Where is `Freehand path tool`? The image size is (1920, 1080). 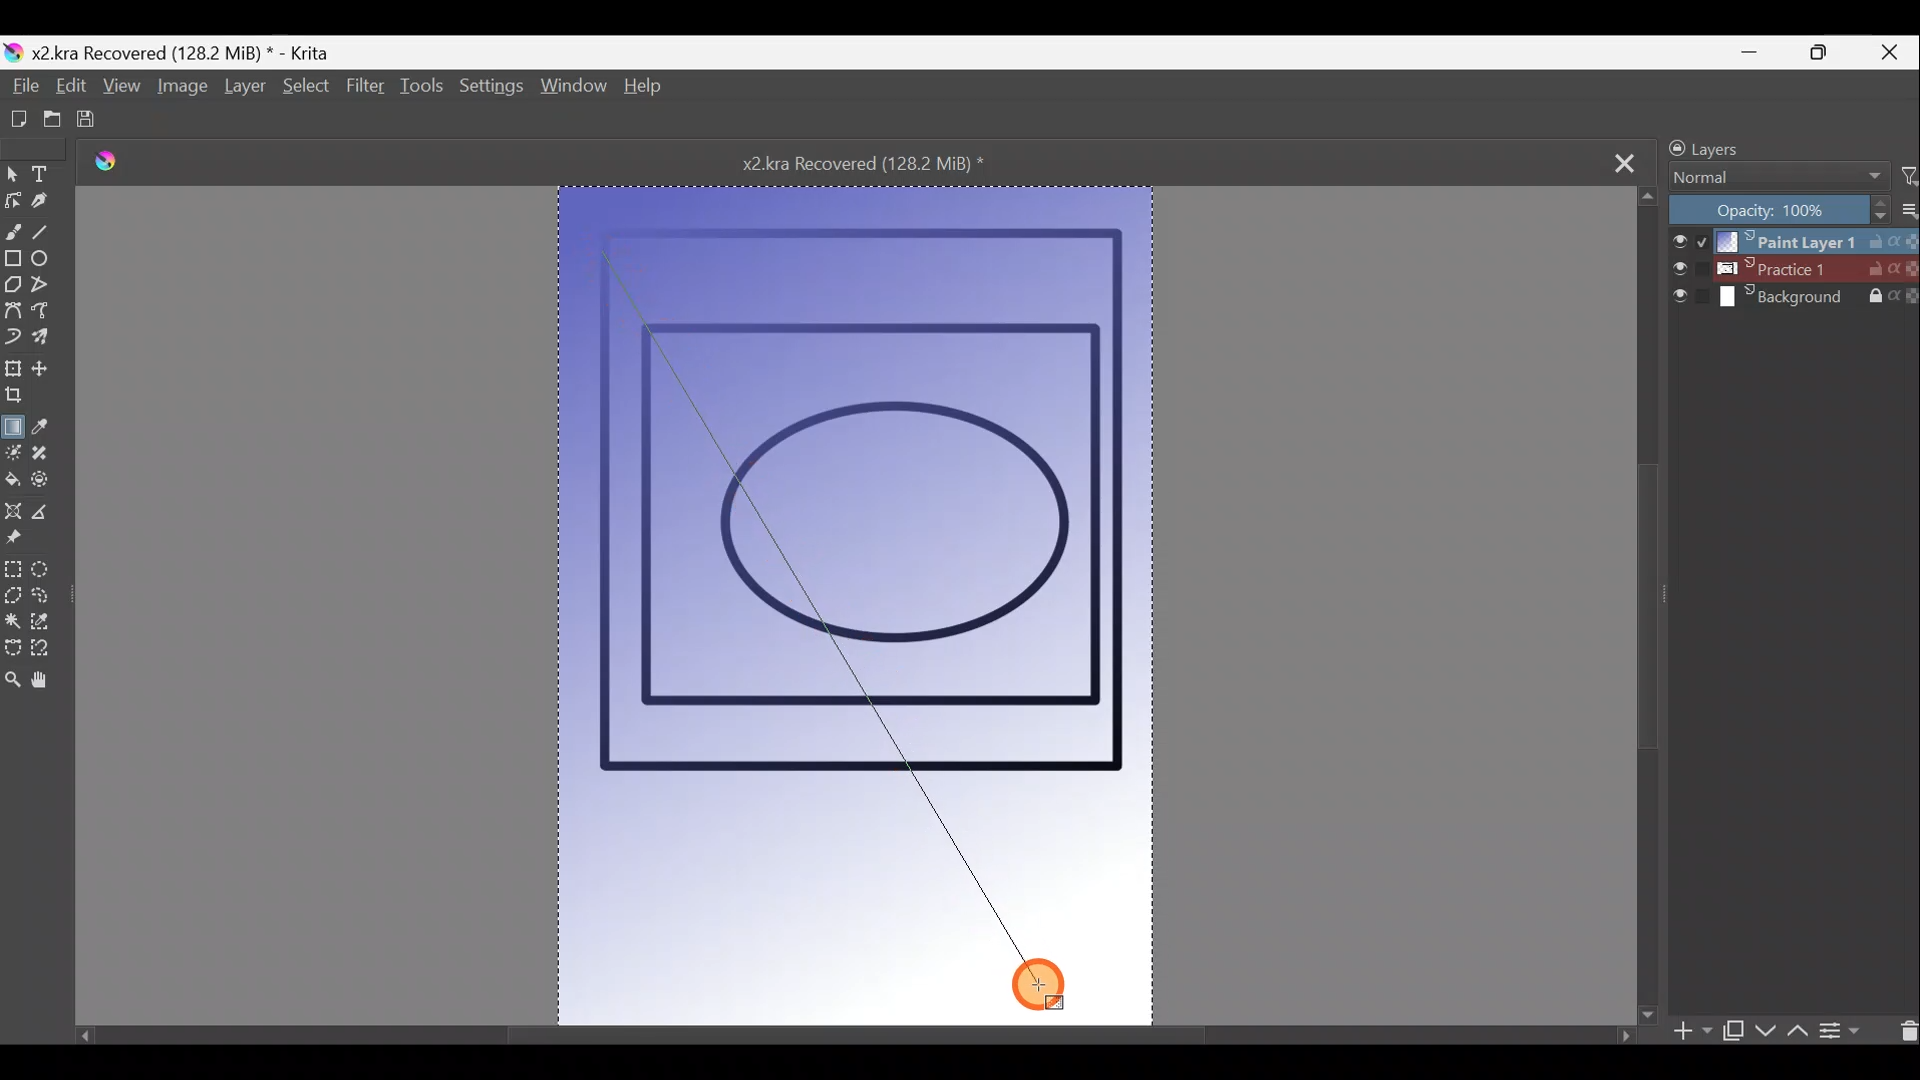 Freehand path tool is located at coordinates (47, 316).